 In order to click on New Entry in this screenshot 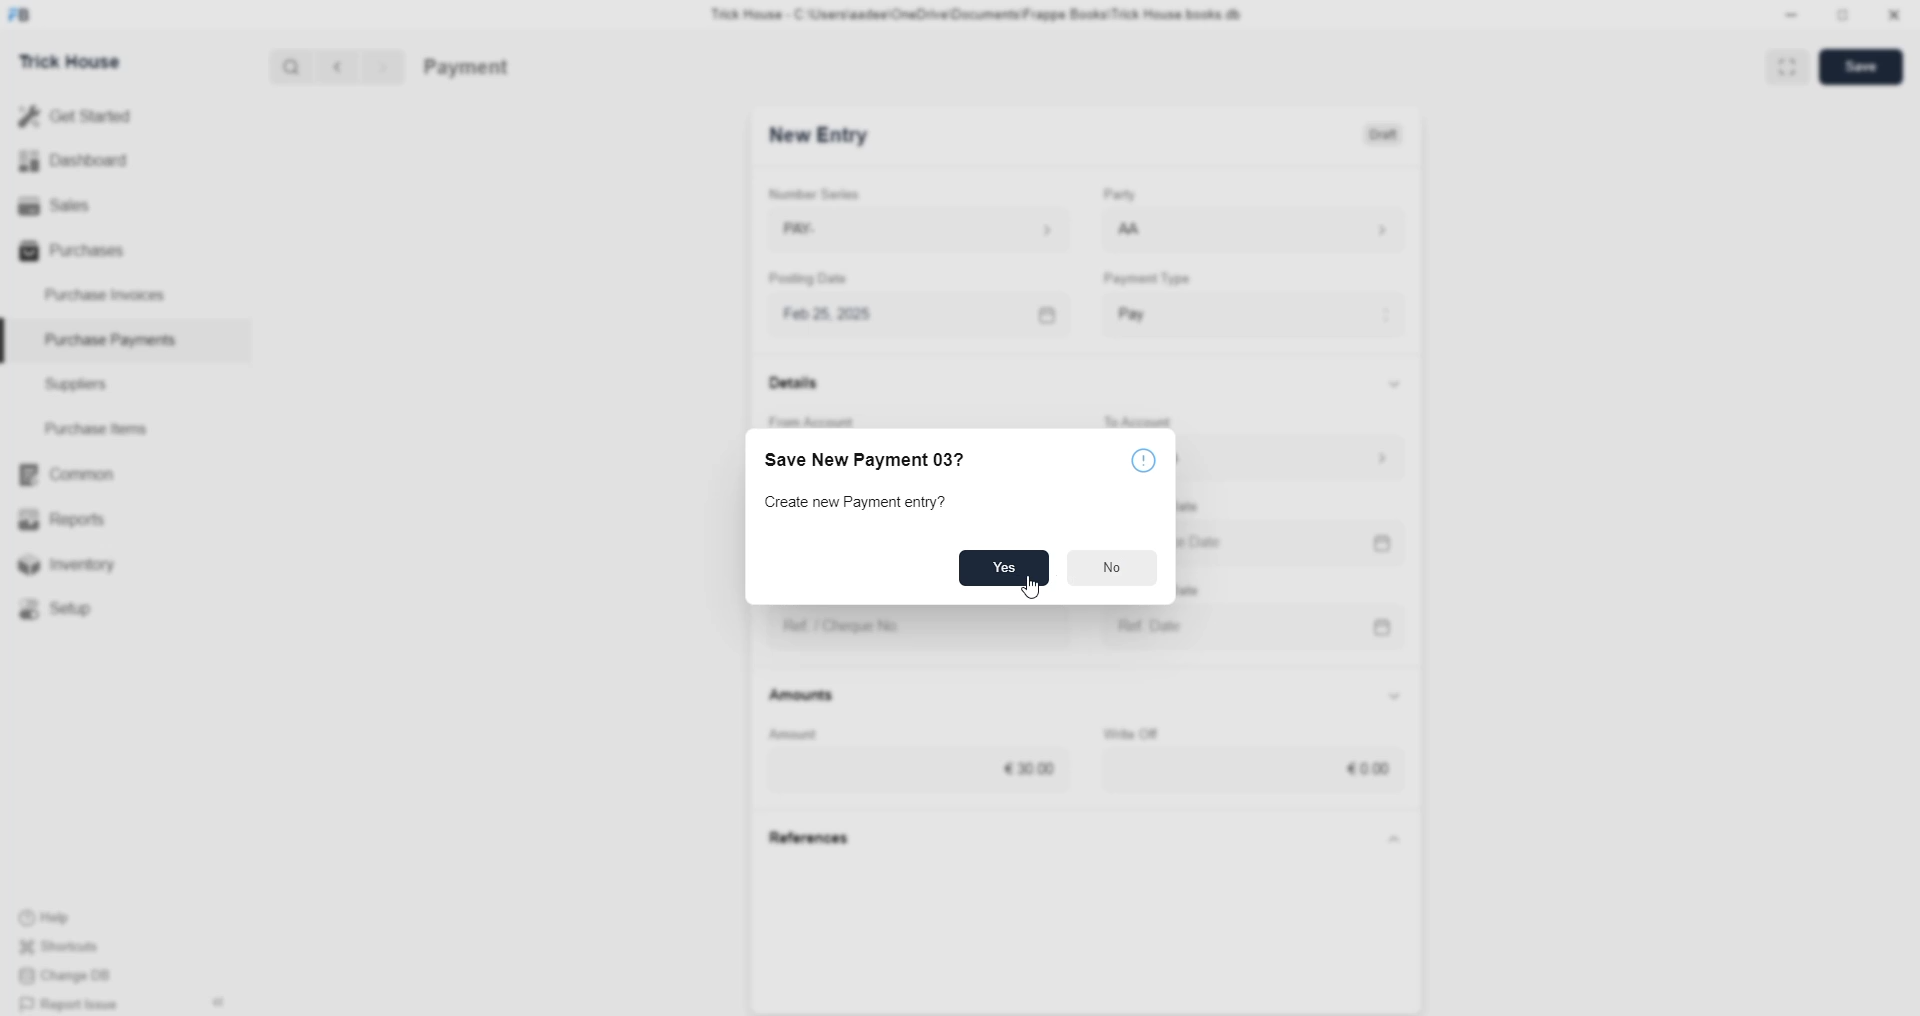, I will do `click(824, 136)`.